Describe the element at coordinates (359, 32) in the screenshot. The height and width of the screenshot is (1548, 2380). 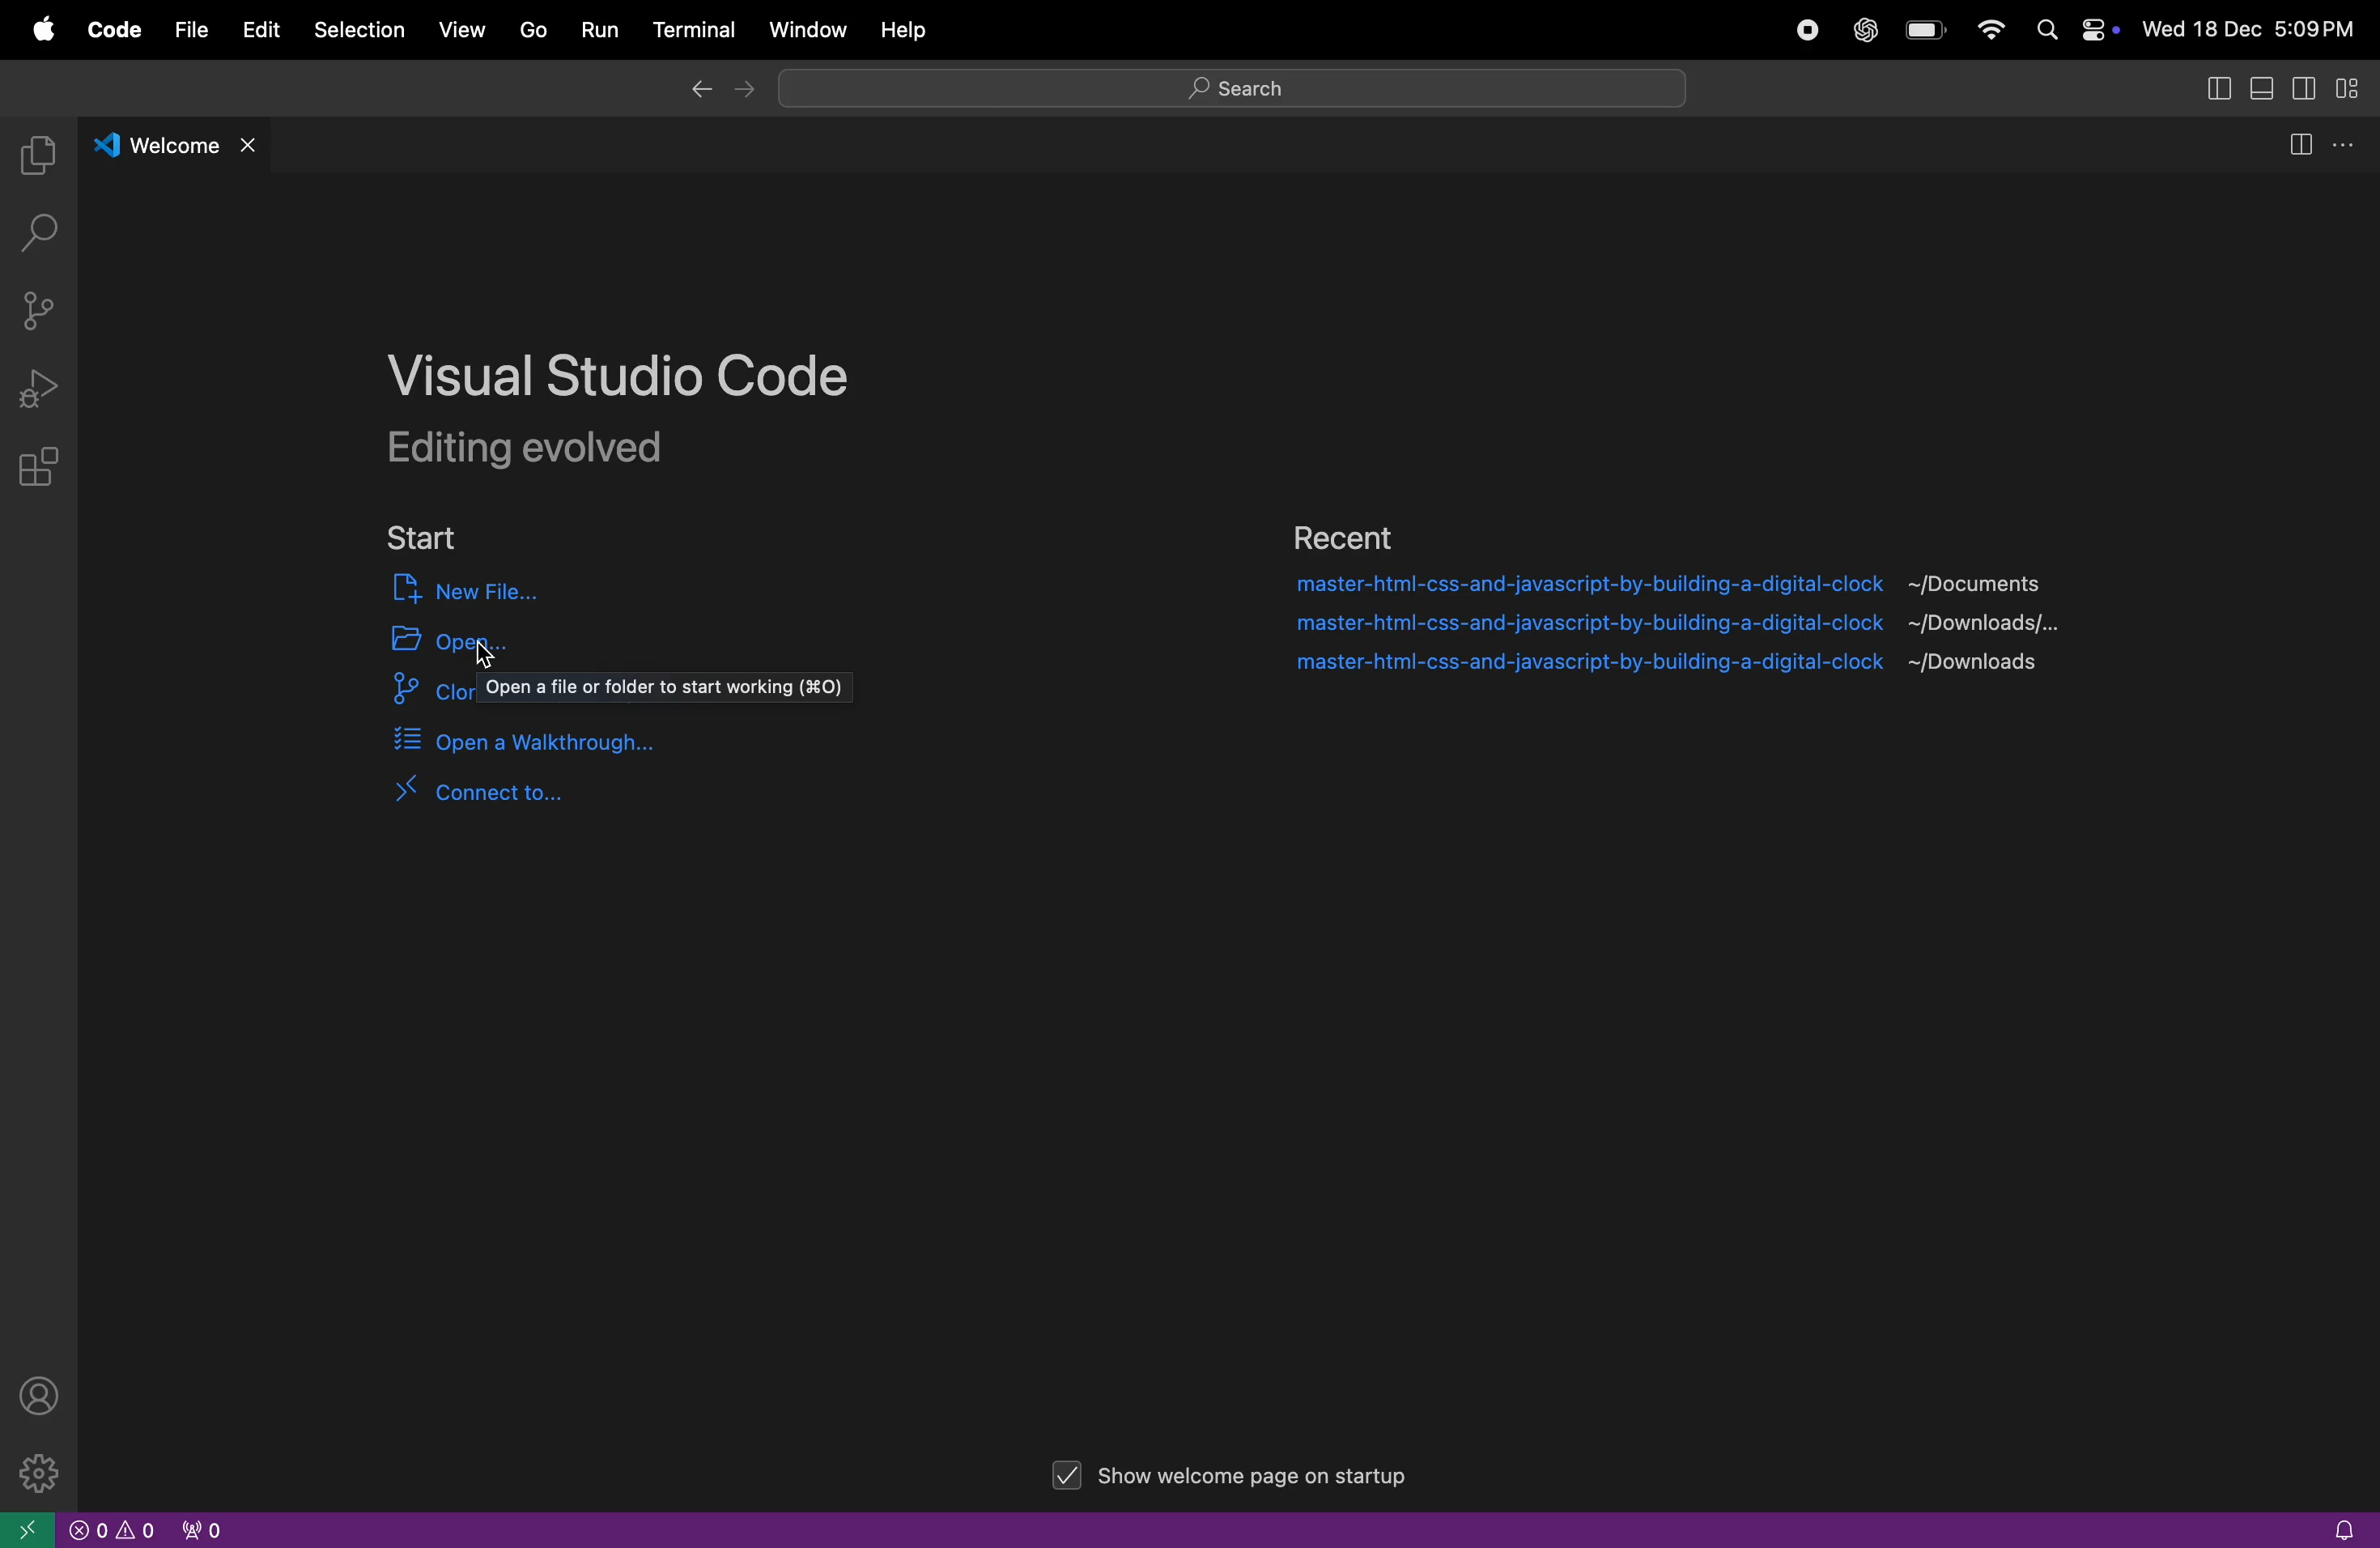
I see `selection` at that location.